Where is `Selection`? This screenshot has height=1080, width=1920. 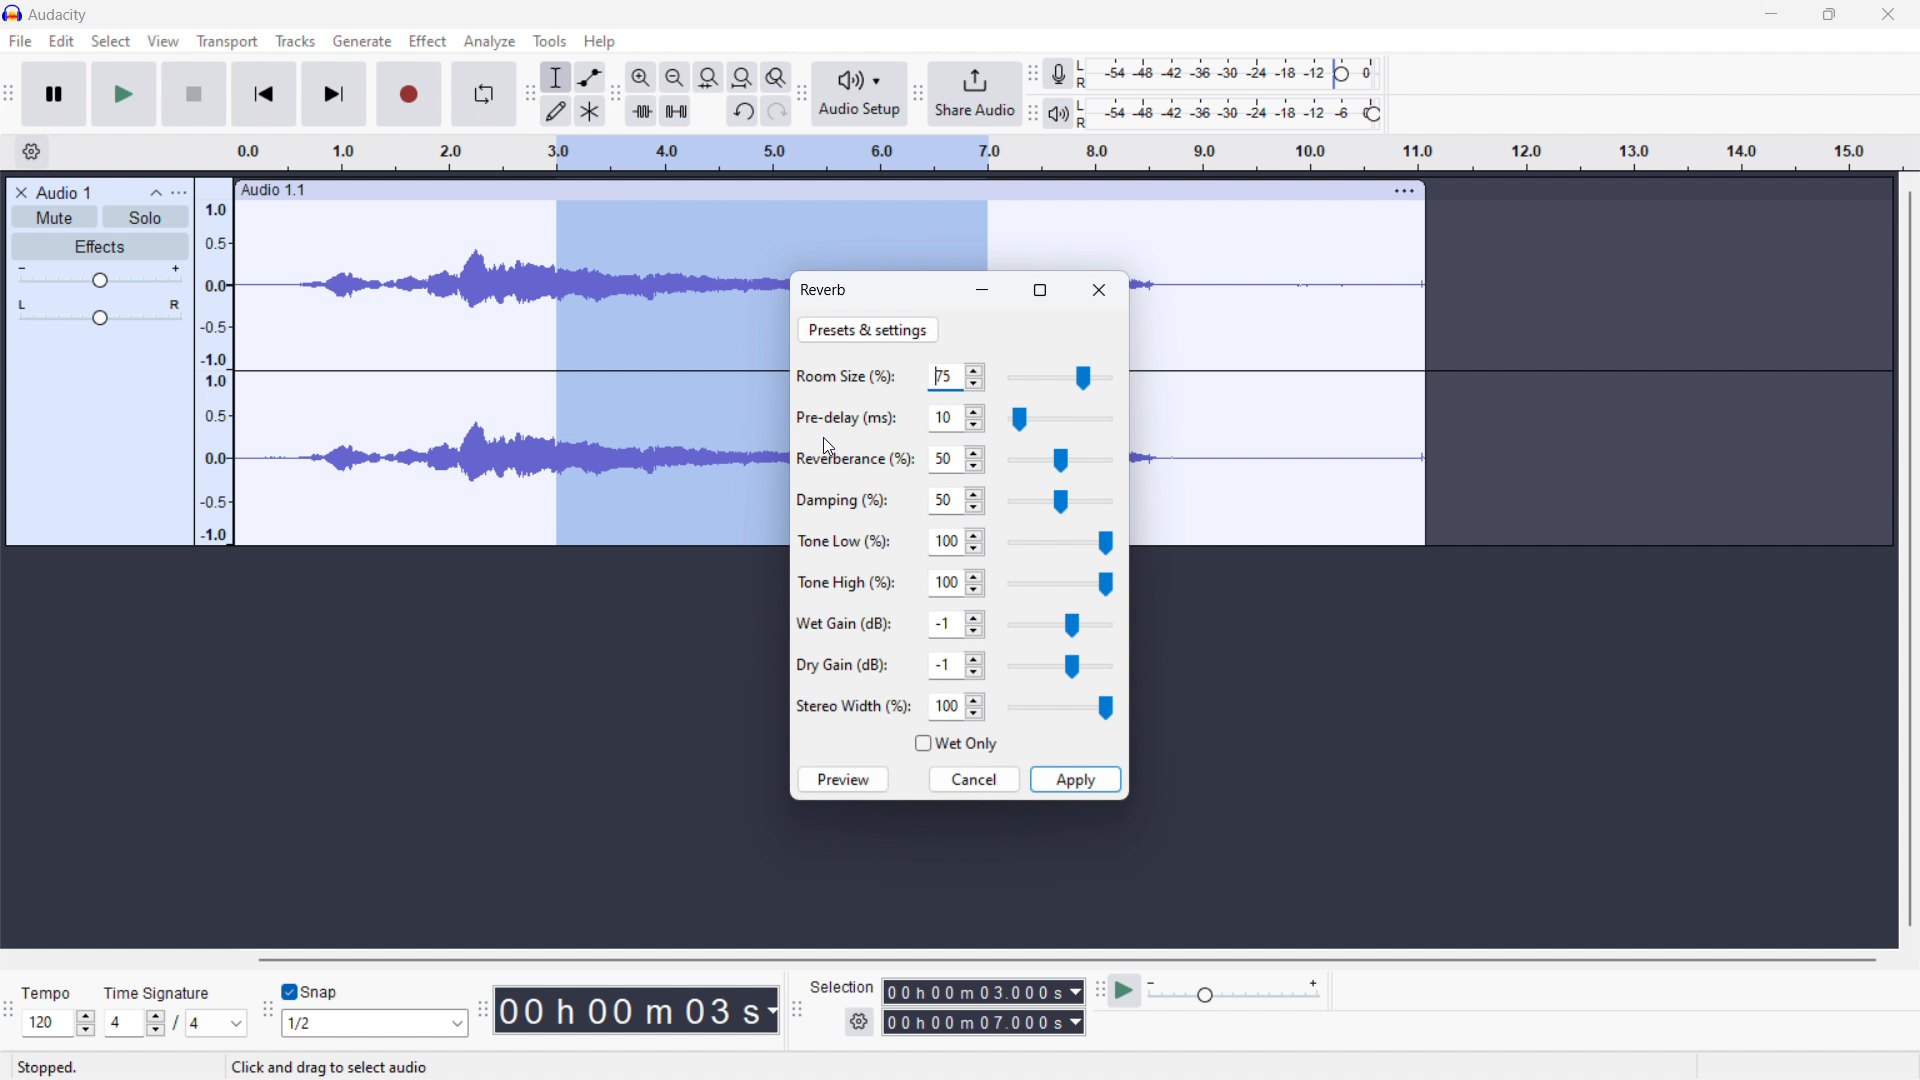
Selection is located at coordinates (842, 989).